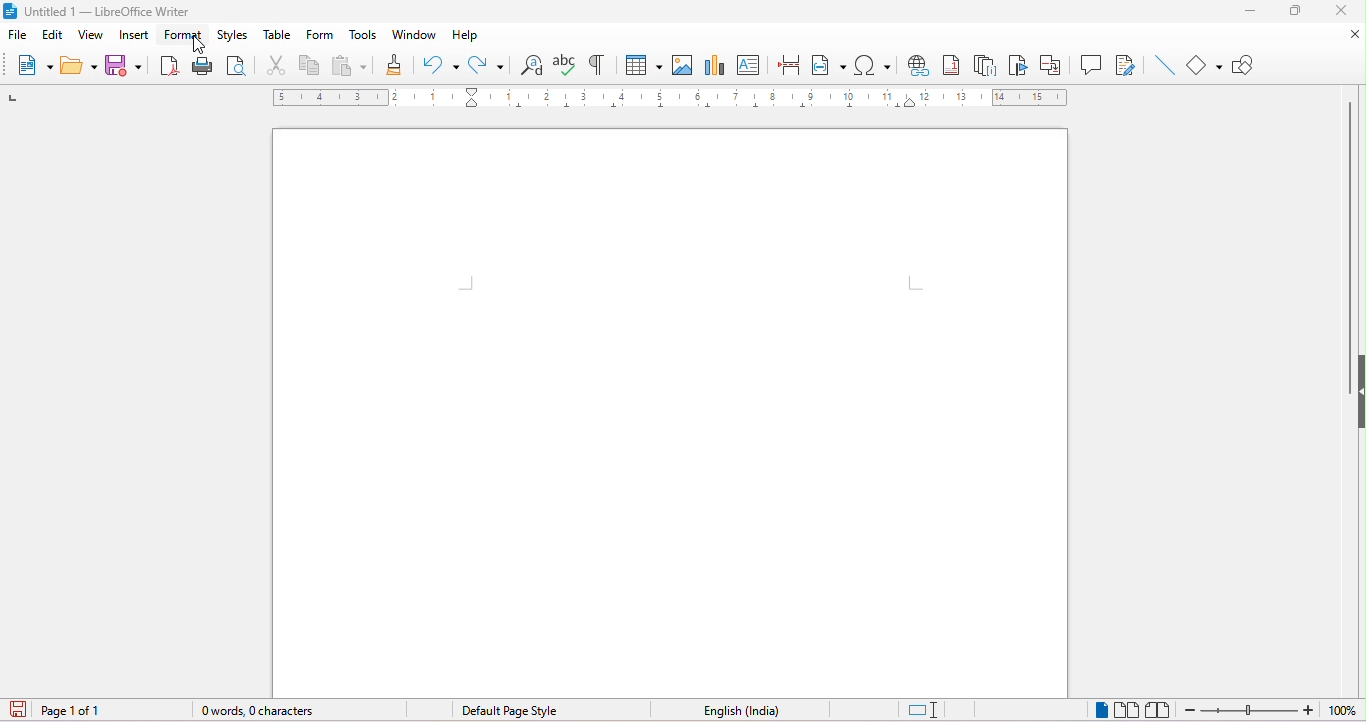 This screenshot has height=722, width=1366. I want to click on new, so click(35, 69).